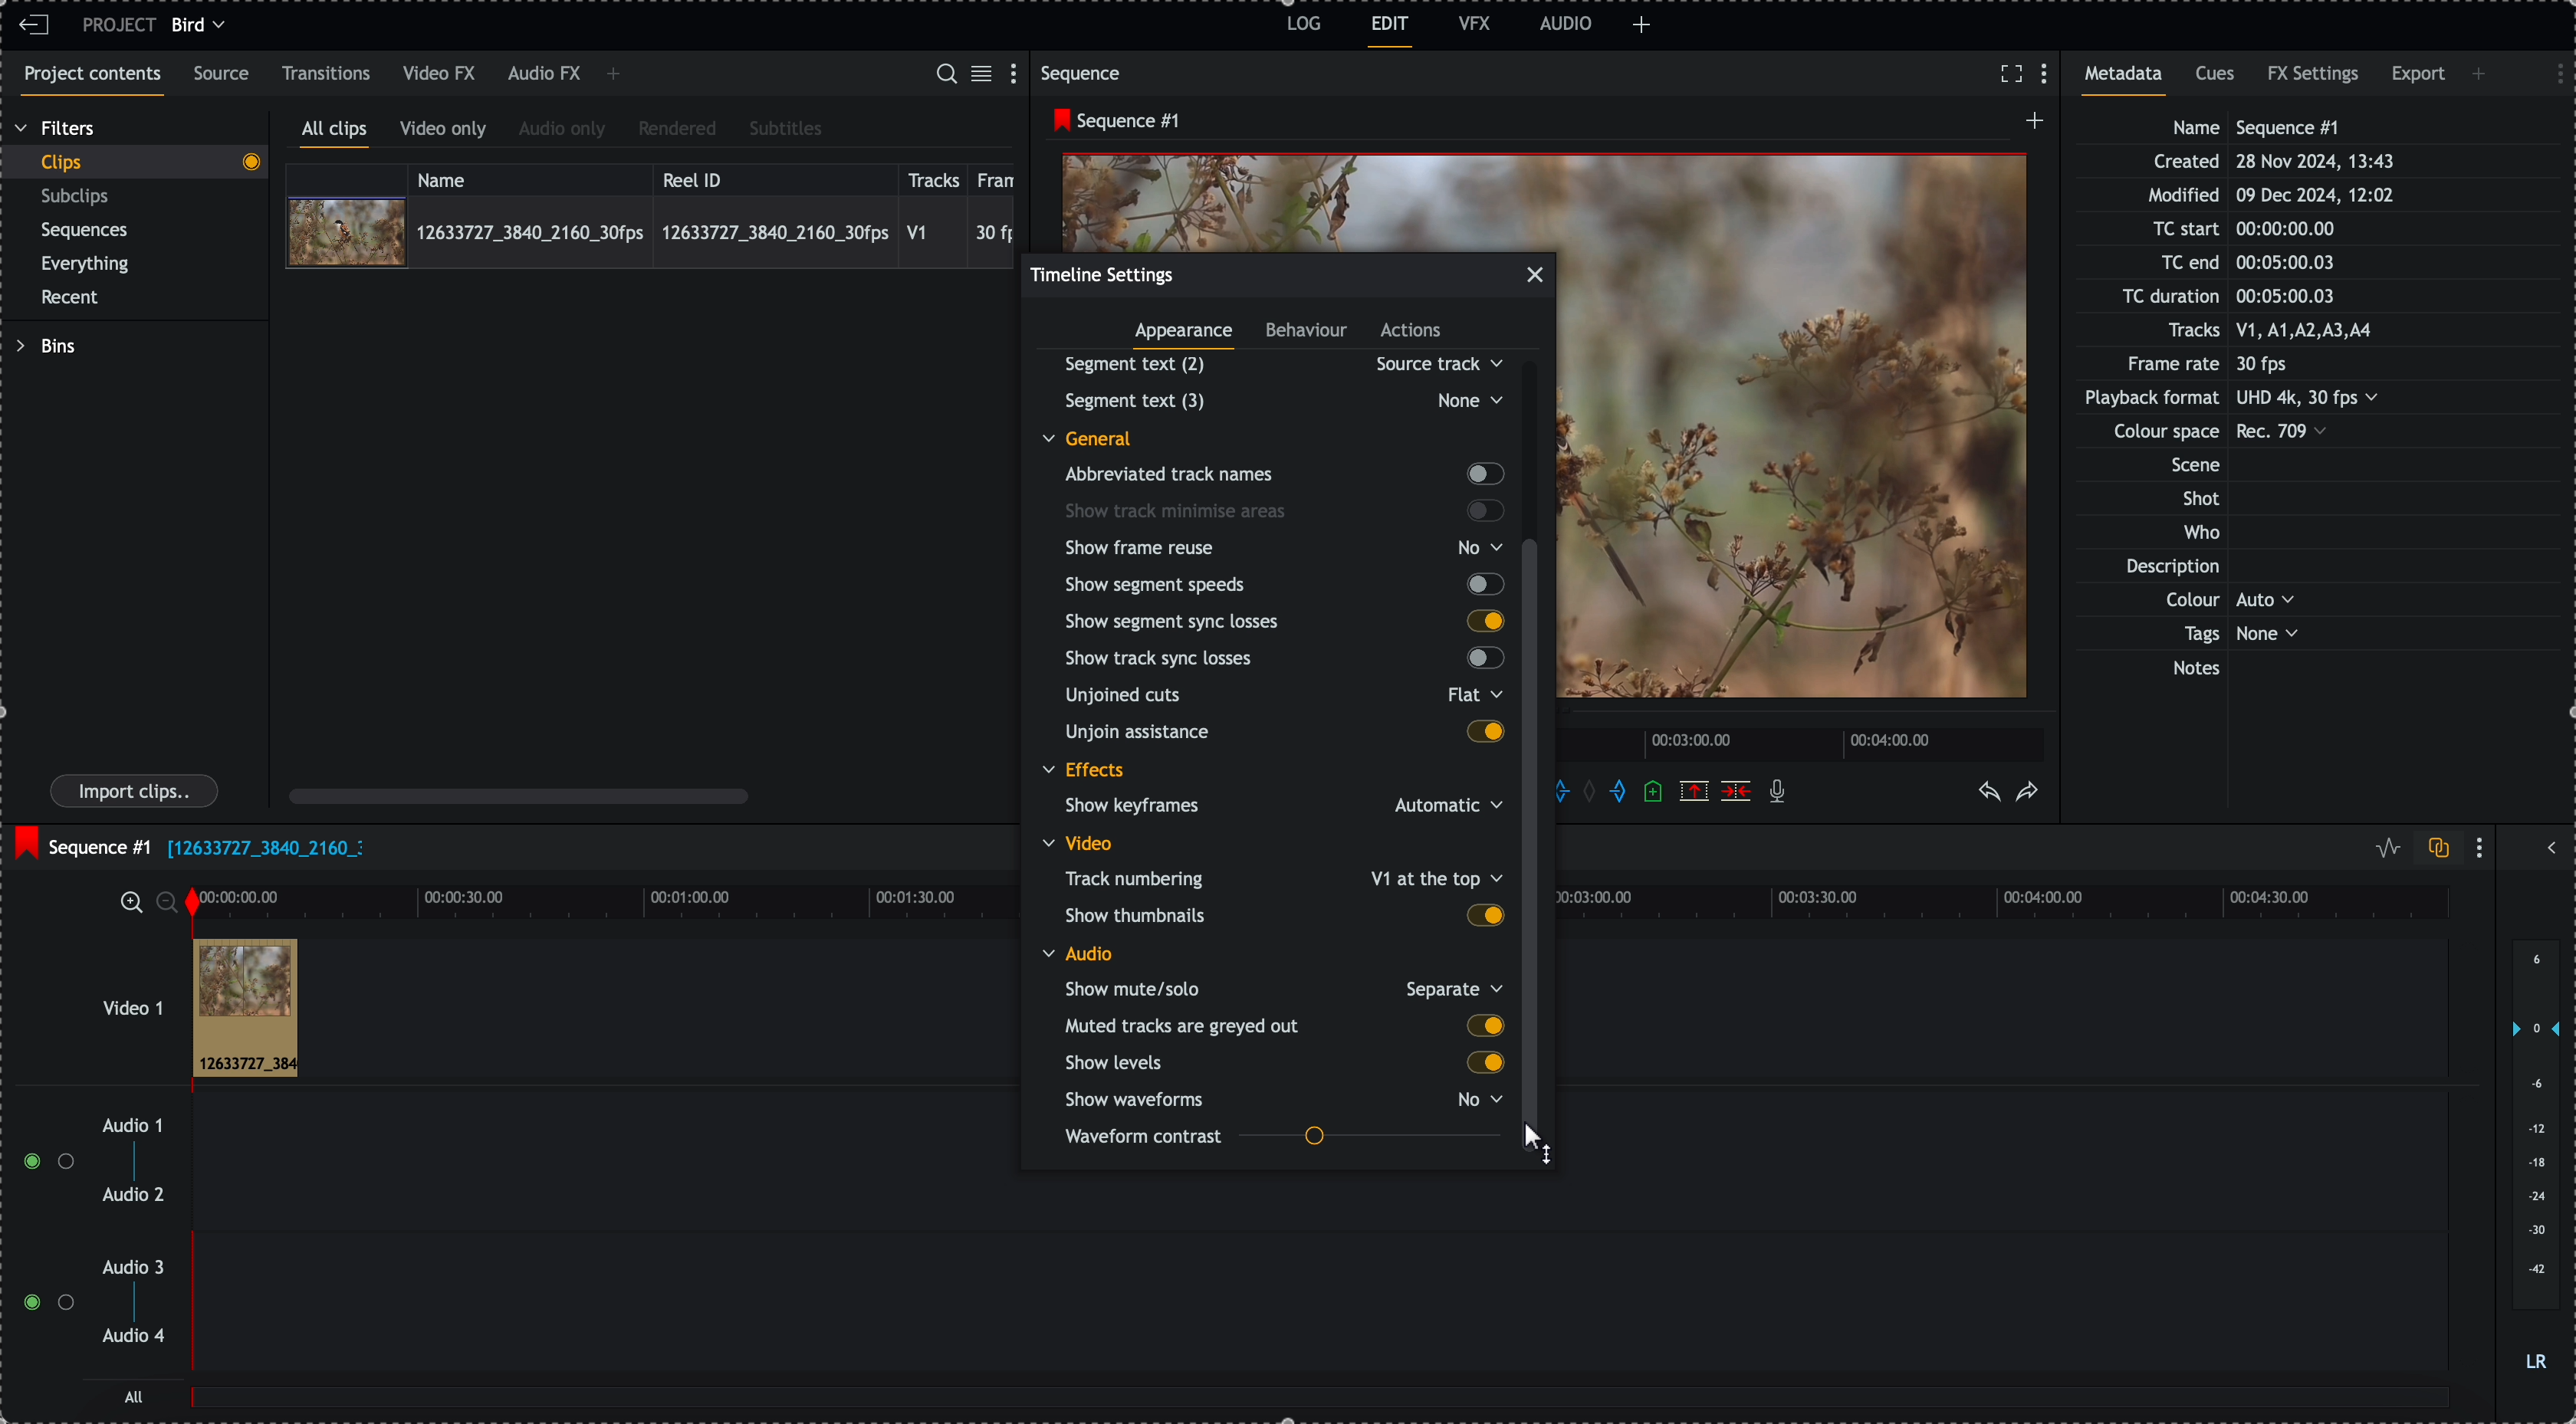 Image resolution: width=2576 pixels, height=1424 pixels. What do you see at coordinates (2130, 80) in the screenshot?
I see `metadata` at bounding box center [2130, 80].